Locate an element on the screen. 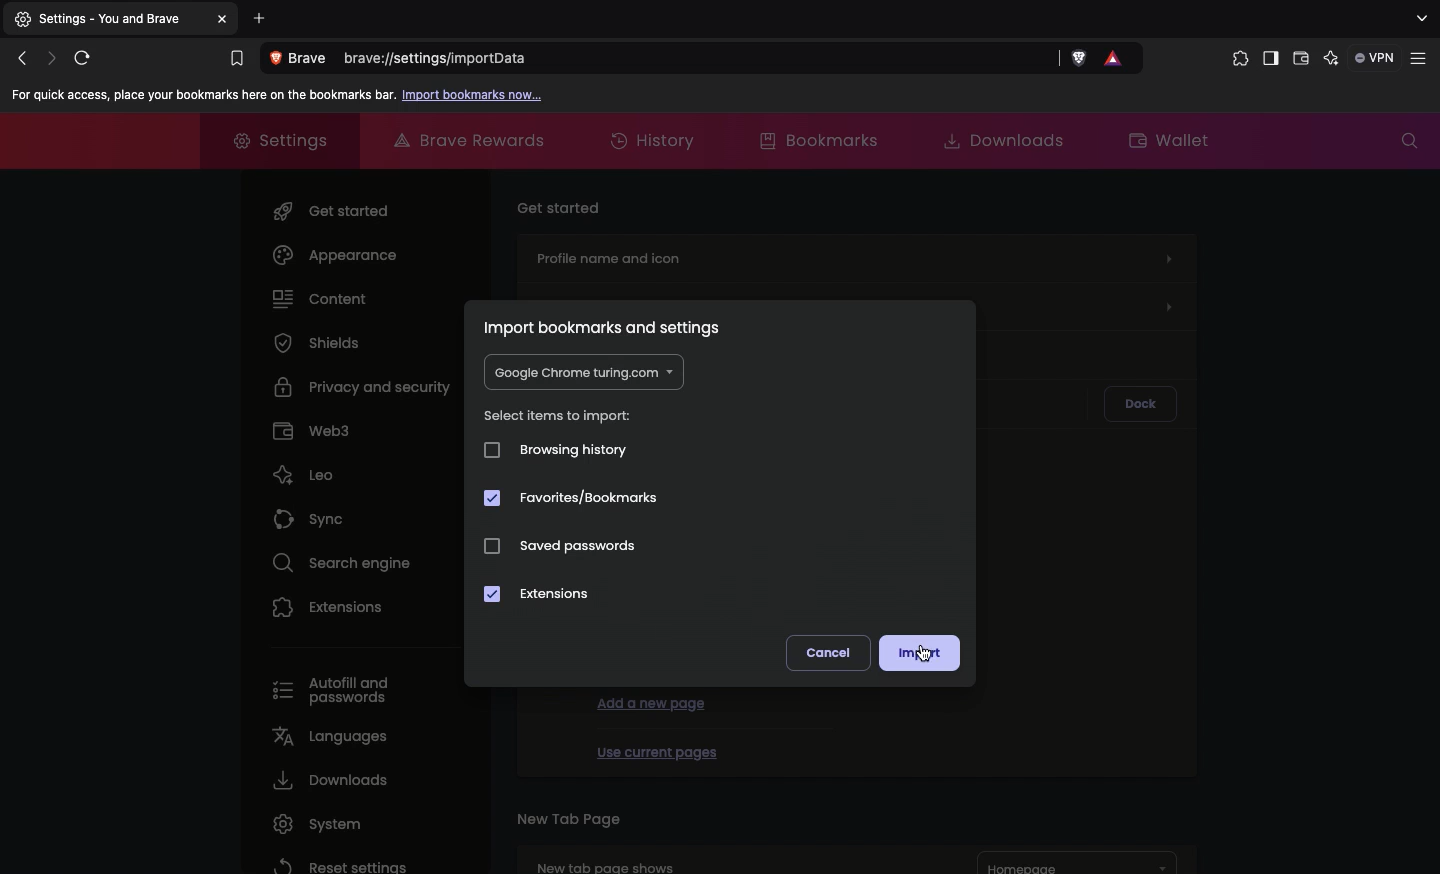 Image resolution: width=1440 pixels, height=874 pixels. Settings is located at coordinates (107, 20).